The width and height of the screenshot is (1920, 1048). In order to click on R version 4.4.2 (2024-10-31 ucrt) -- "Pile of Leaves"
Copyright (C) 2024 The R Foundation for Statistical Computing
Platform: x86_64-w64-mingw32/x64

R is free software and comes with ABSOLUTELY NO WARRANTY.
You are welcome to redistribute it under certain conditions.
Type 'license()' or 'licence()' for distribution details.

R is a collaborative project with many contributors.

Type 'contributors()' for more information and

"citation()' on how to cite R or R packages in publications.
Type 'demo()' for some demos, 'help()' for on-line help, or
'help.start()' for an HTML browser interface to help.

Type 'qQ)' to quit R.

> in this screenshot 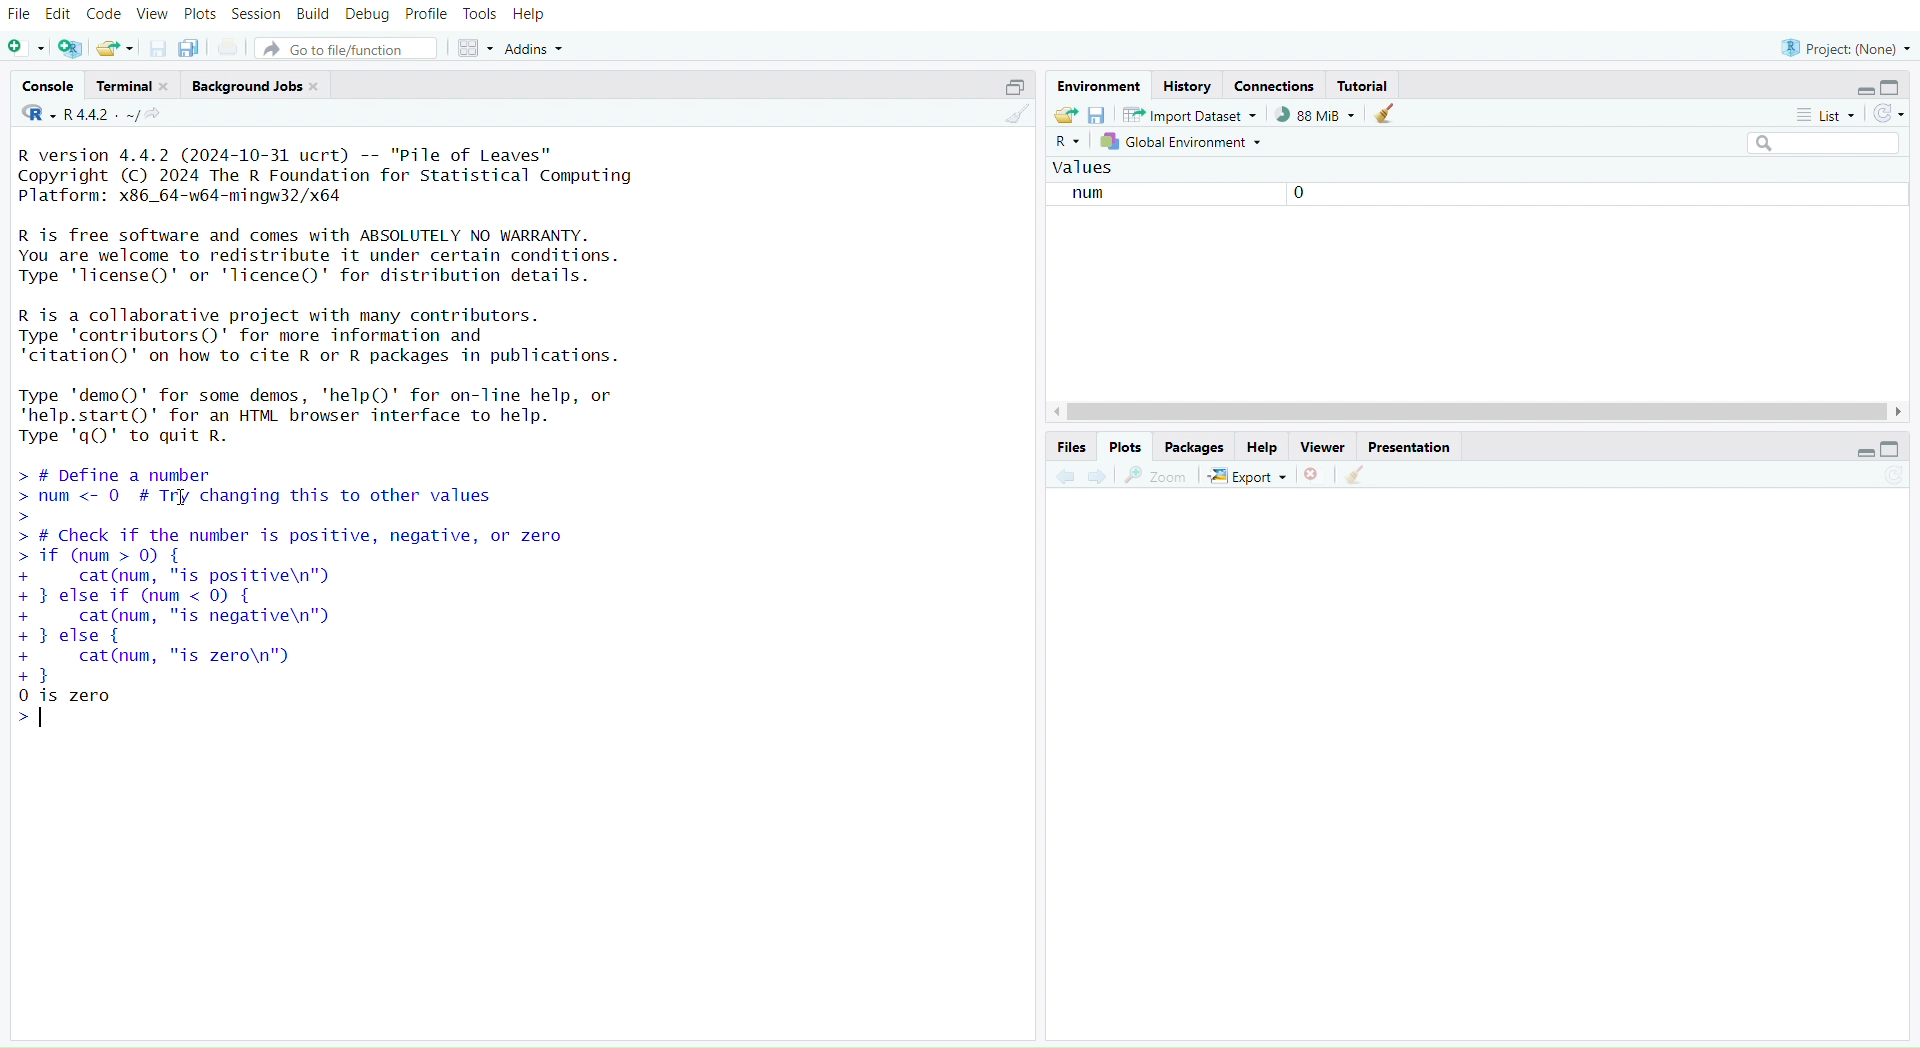, I will do `click(365, 296)`.